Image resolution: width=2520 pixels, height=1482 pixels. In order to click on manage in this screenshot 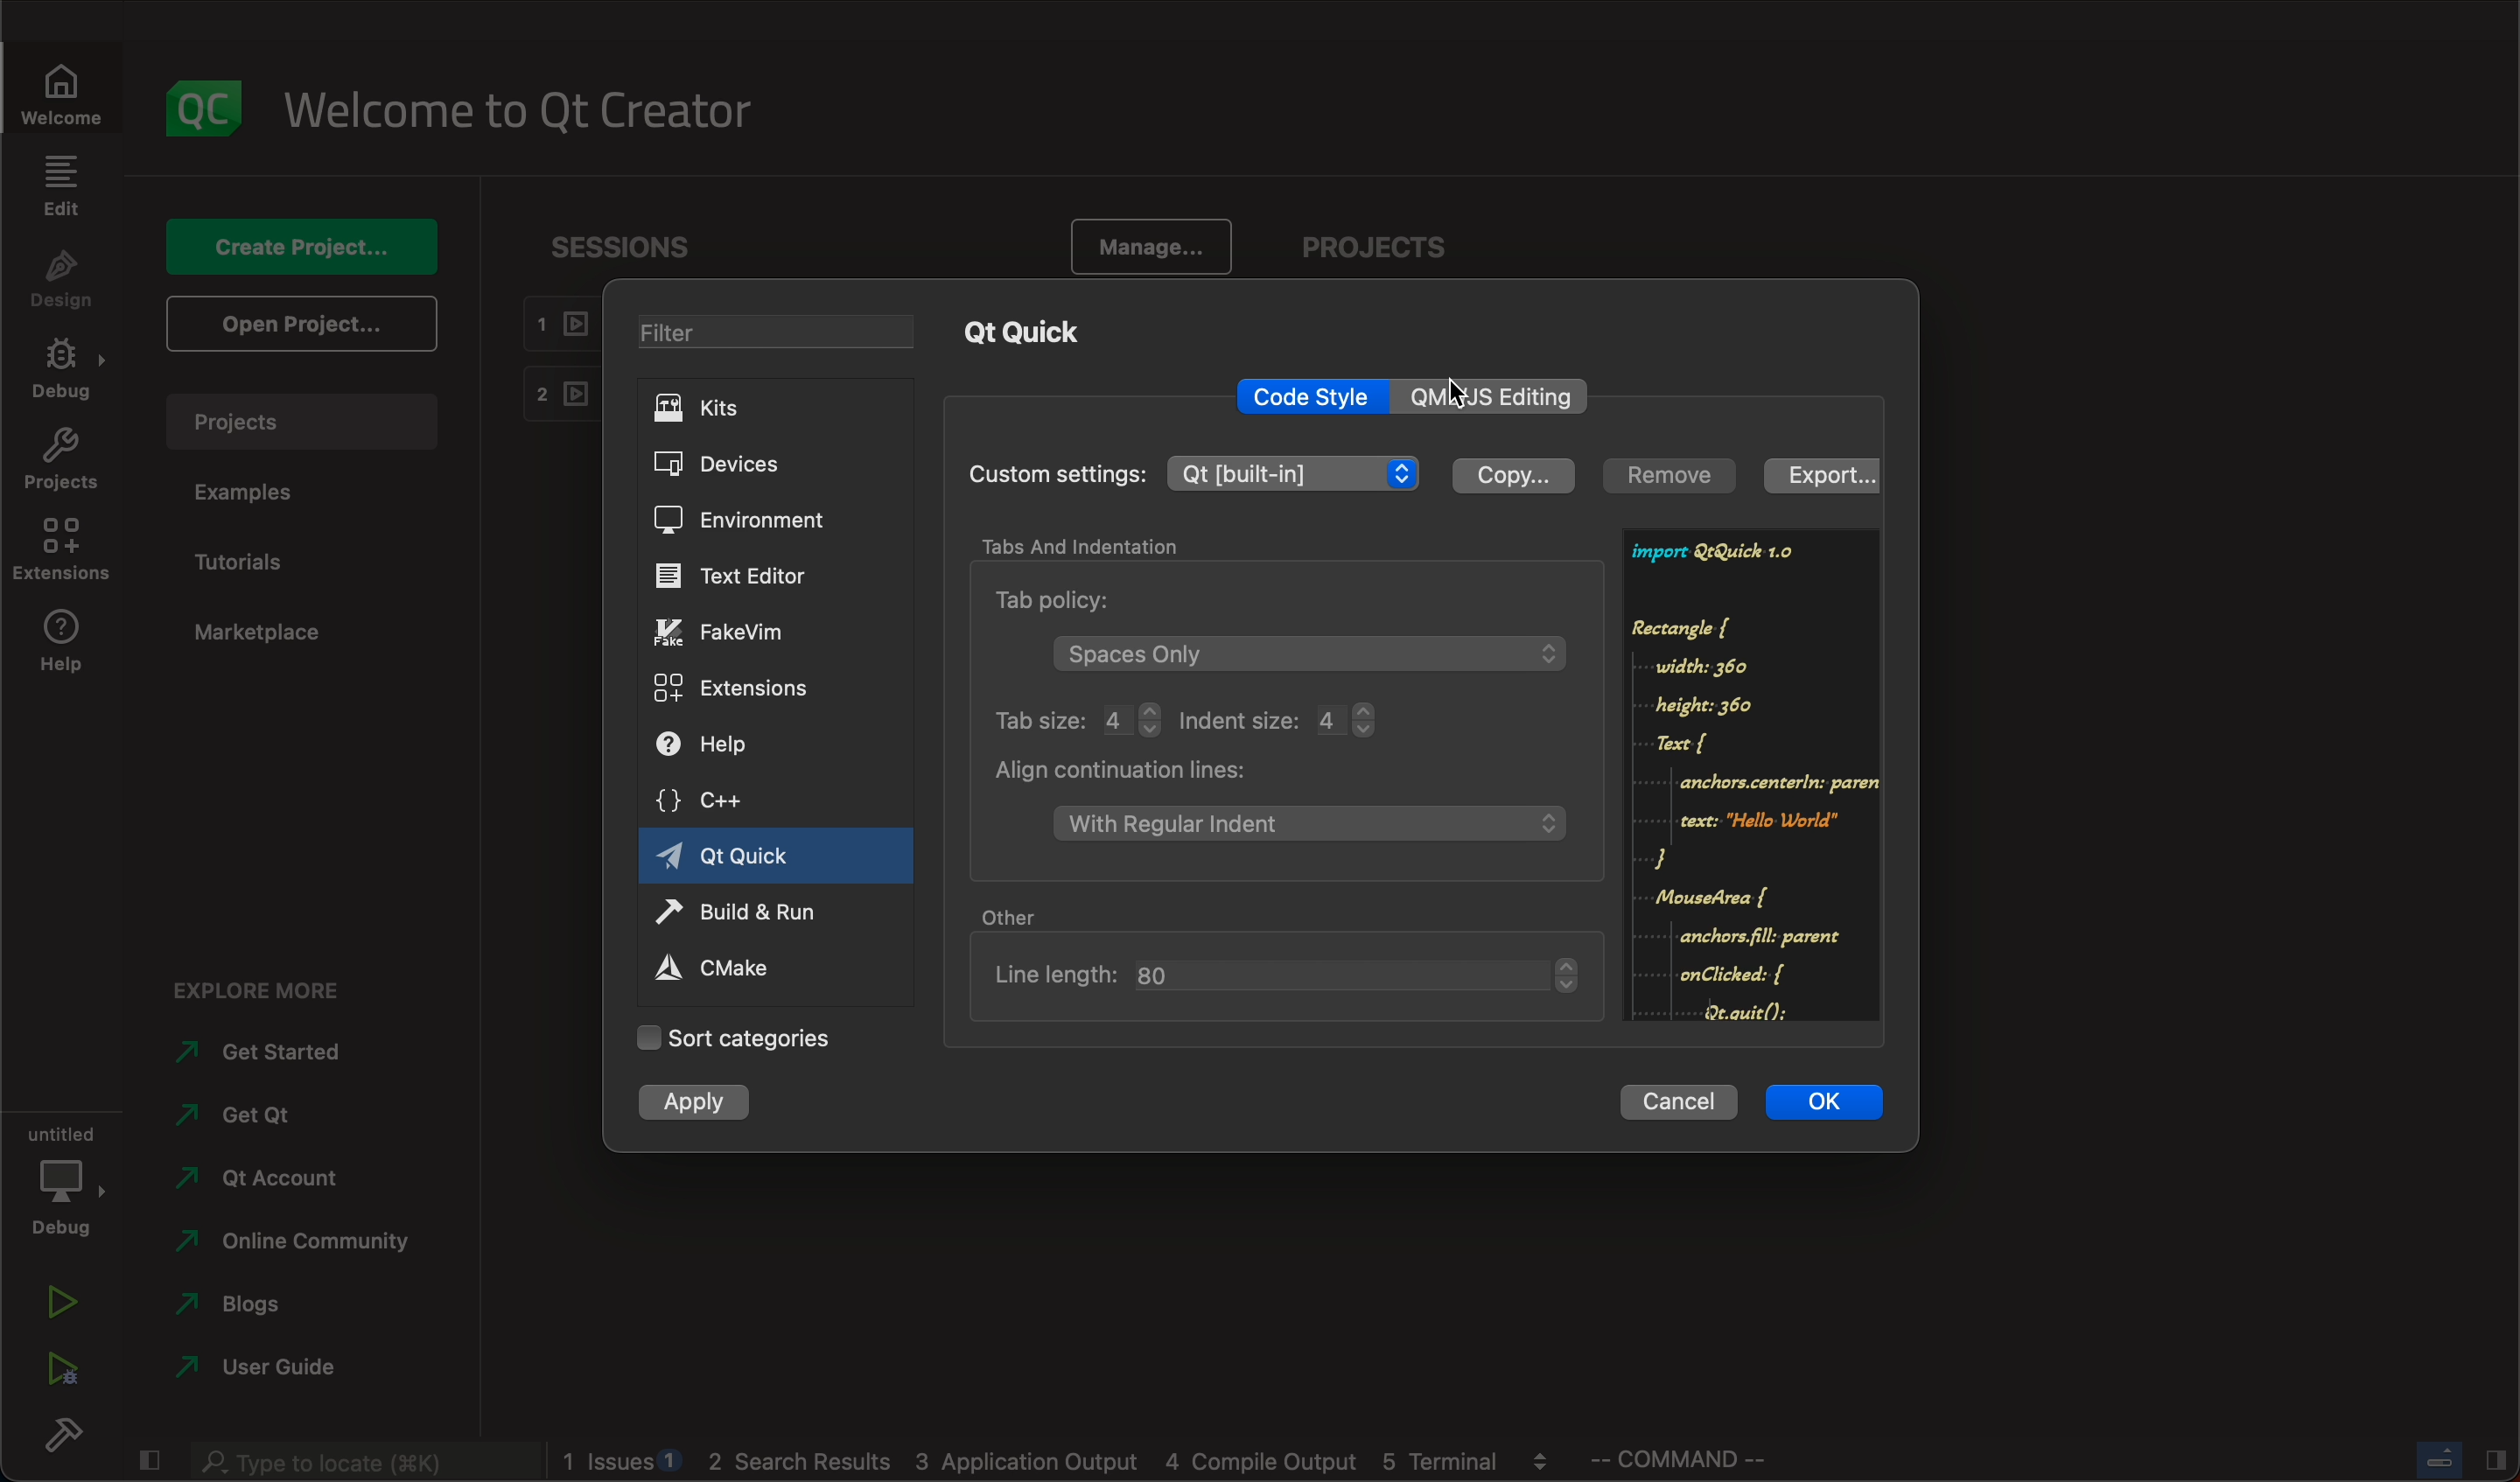, I will do `click(1152, 243)`.